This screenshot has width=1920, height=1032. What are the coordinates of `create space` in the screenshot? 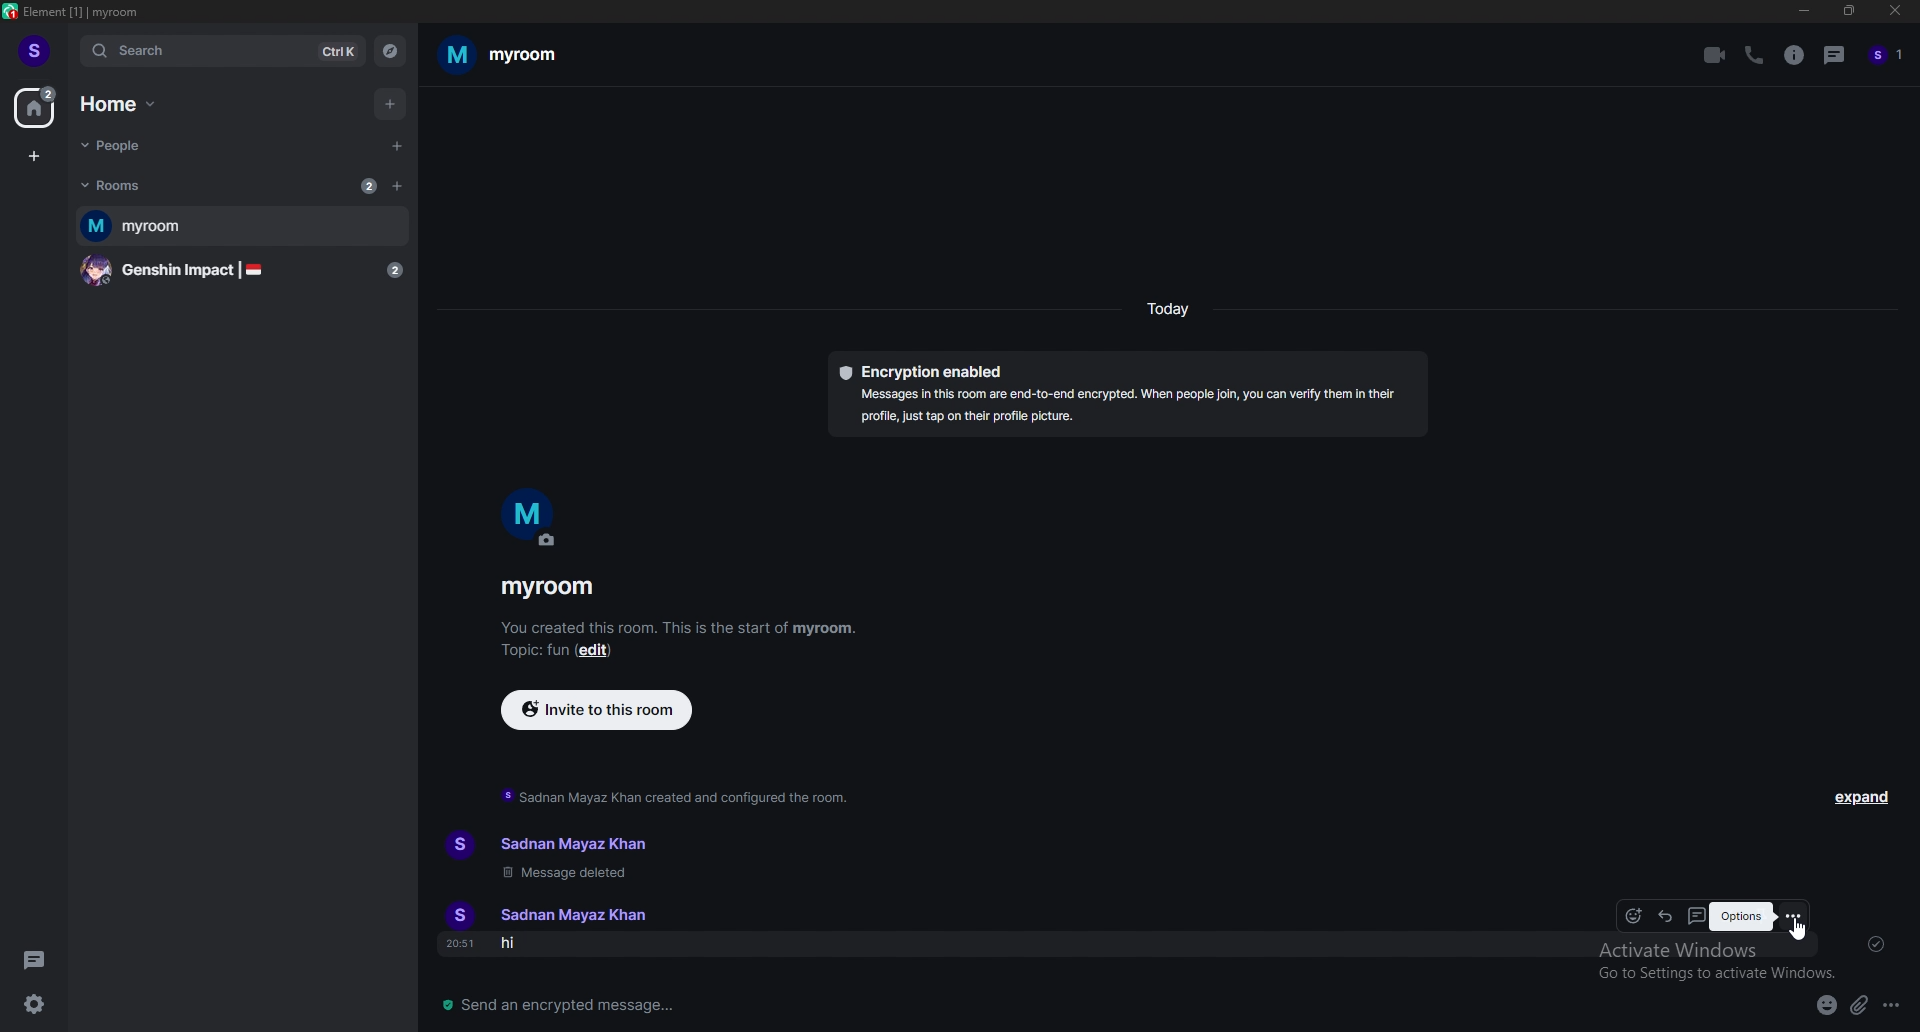 It's located at (34, 157).